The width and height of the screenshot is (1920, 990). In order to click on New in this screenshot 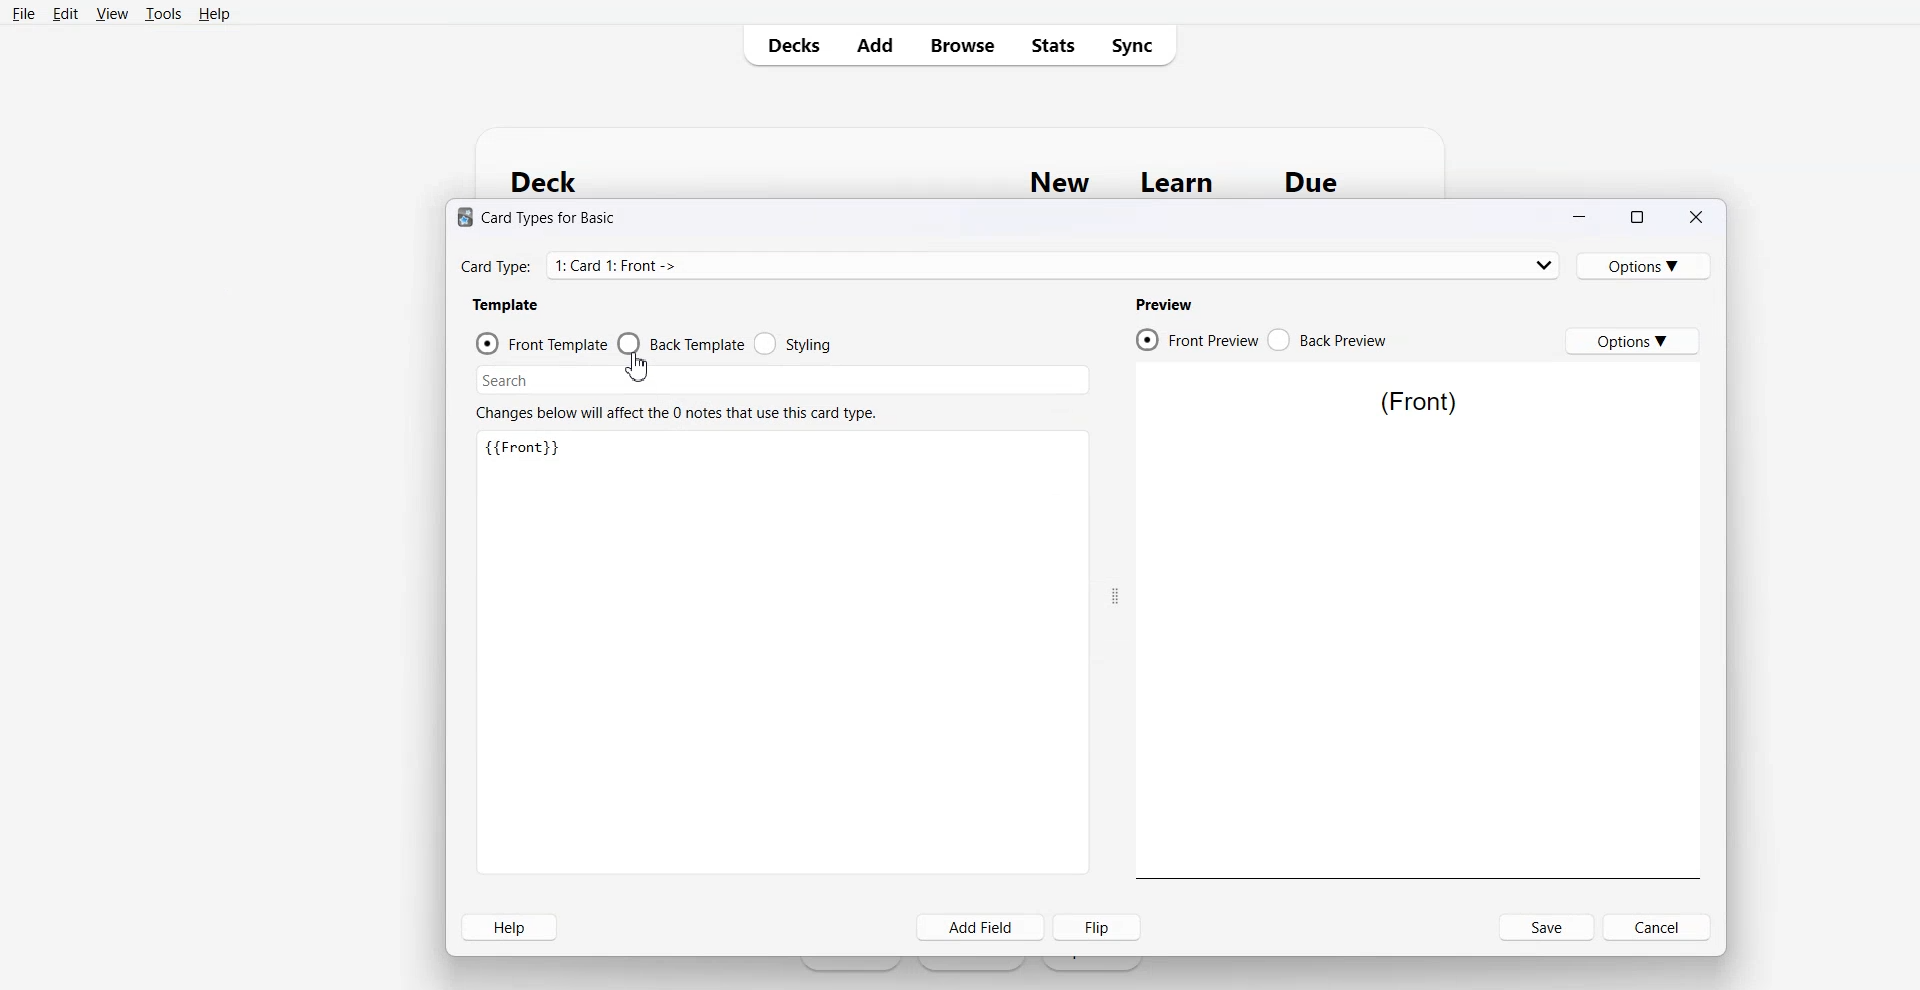, I will do `click(1060, 182)`.